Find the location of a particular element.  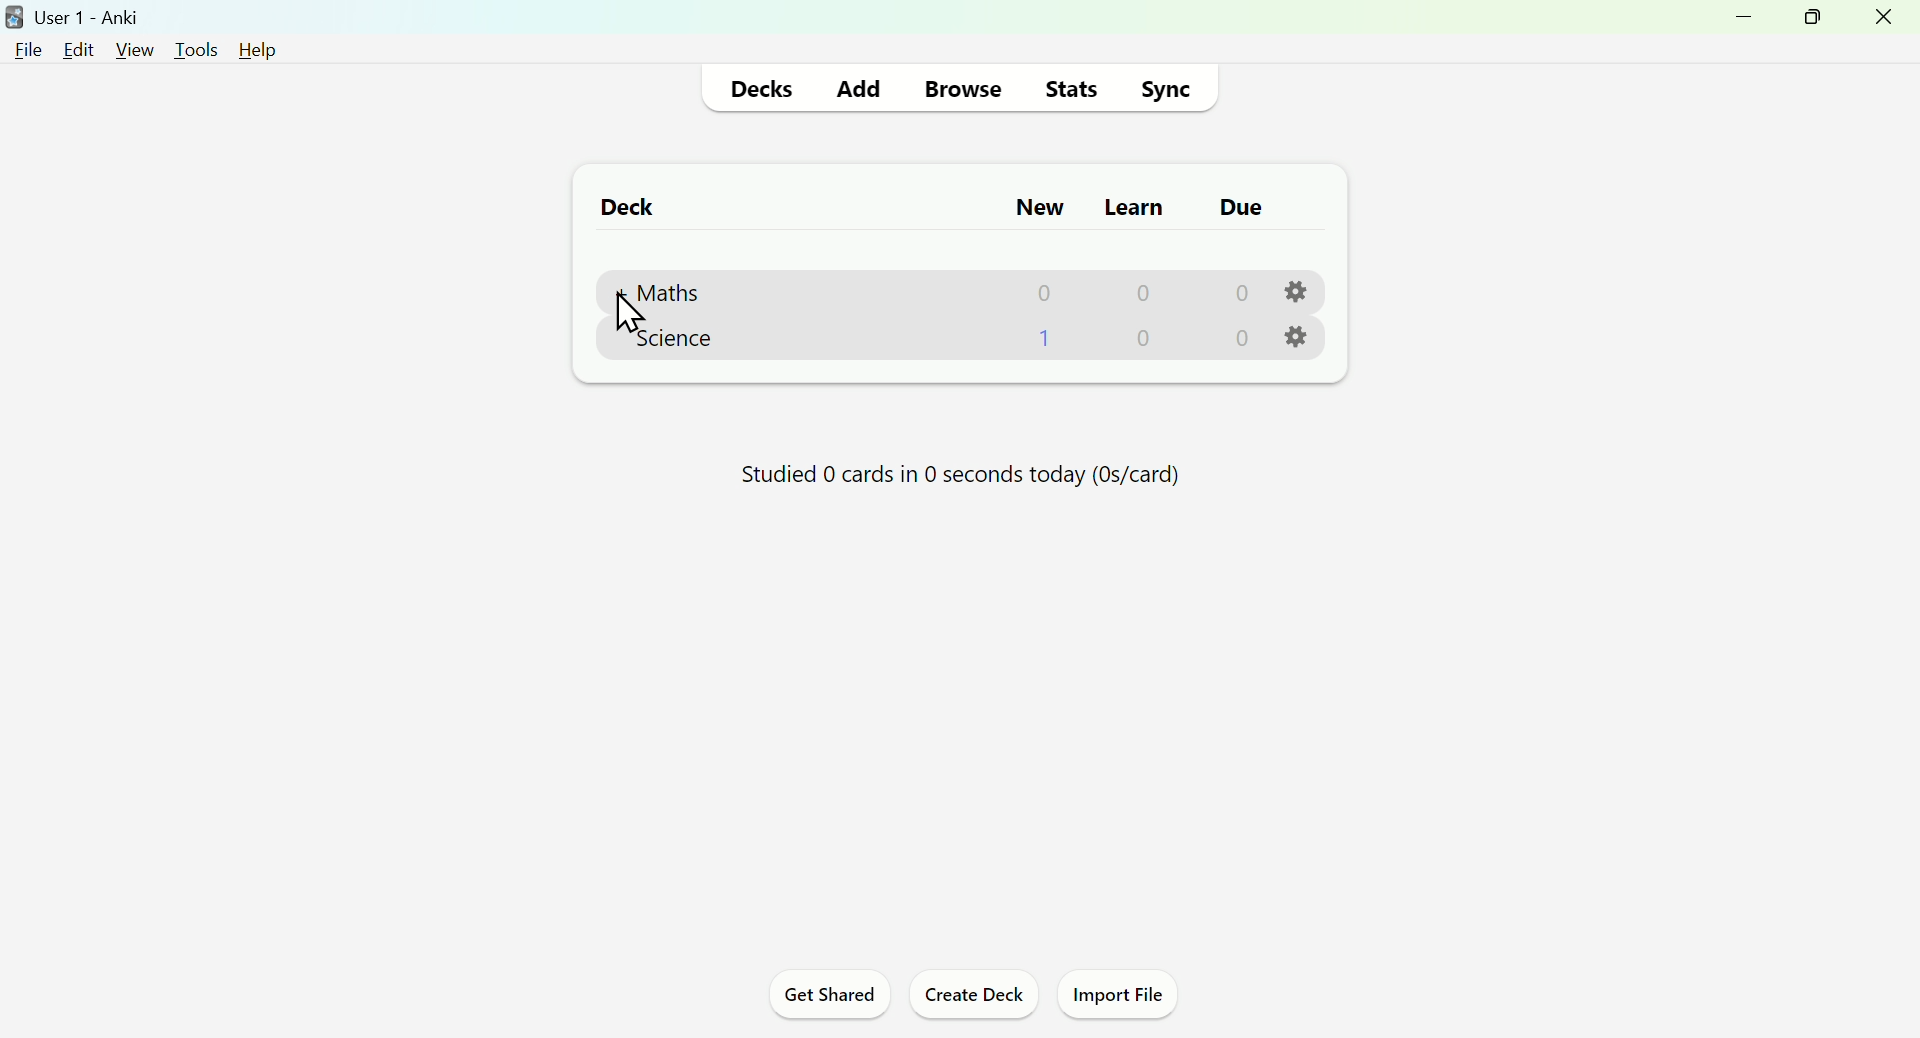

Get Shared is located at coordinates (822, 998).